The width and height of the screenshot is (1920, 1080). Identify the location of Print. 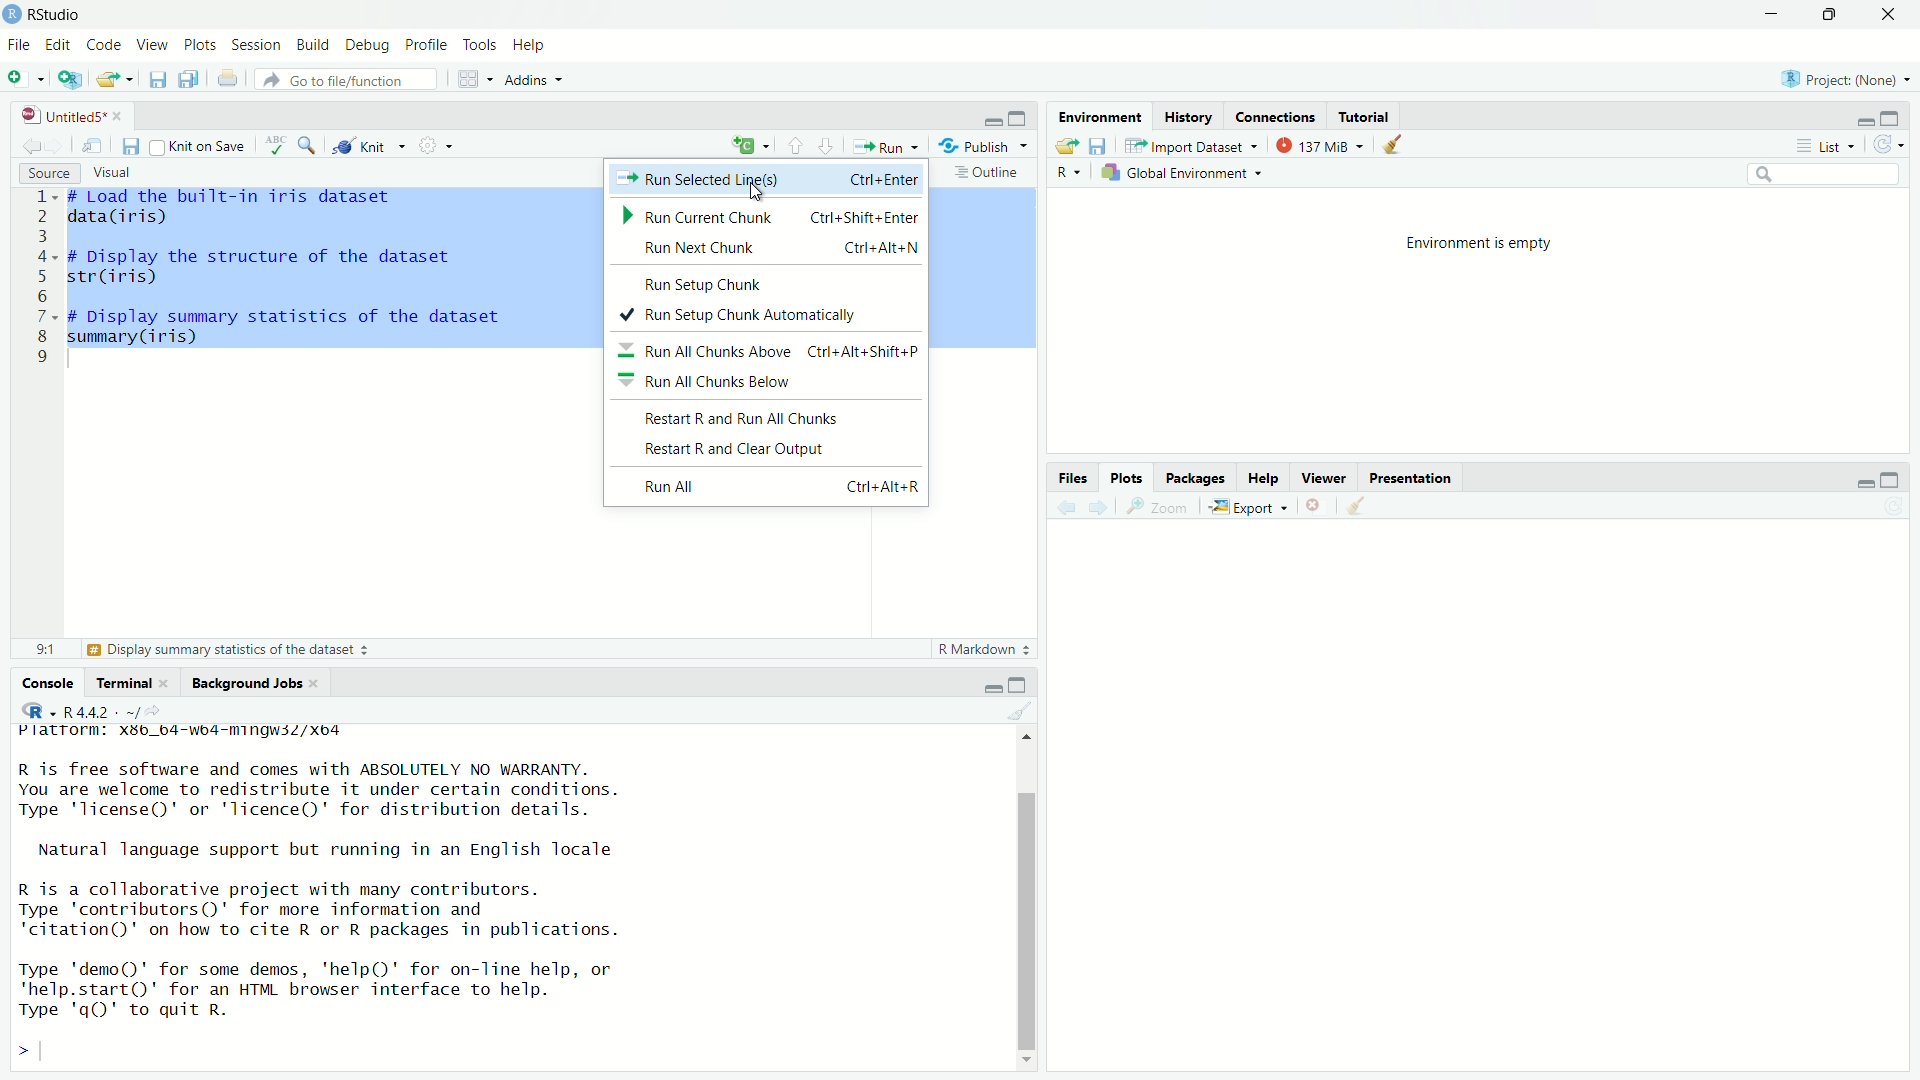
(227, 77).